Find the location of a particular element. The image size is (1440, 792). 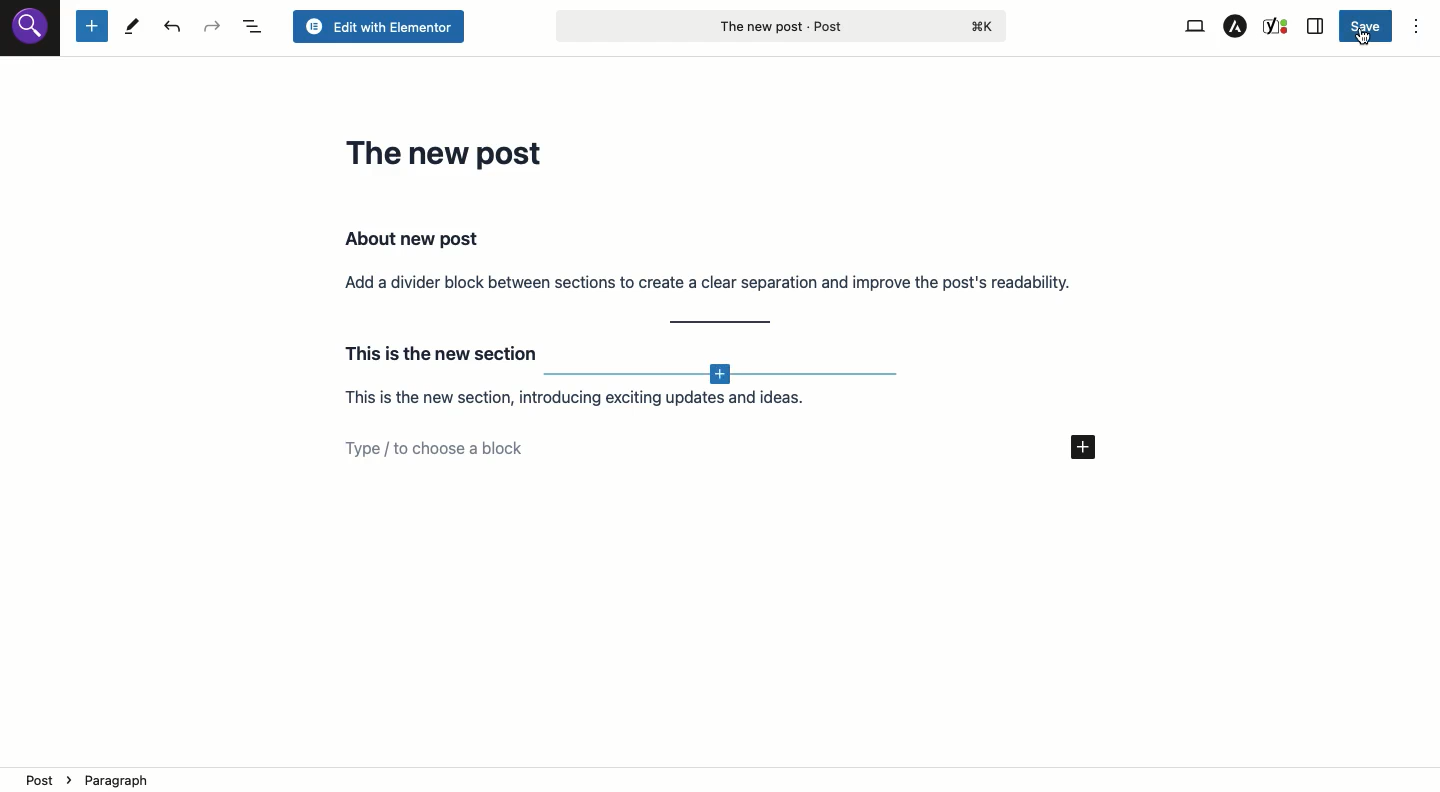

Document overview is located at coordinates (255, 27).